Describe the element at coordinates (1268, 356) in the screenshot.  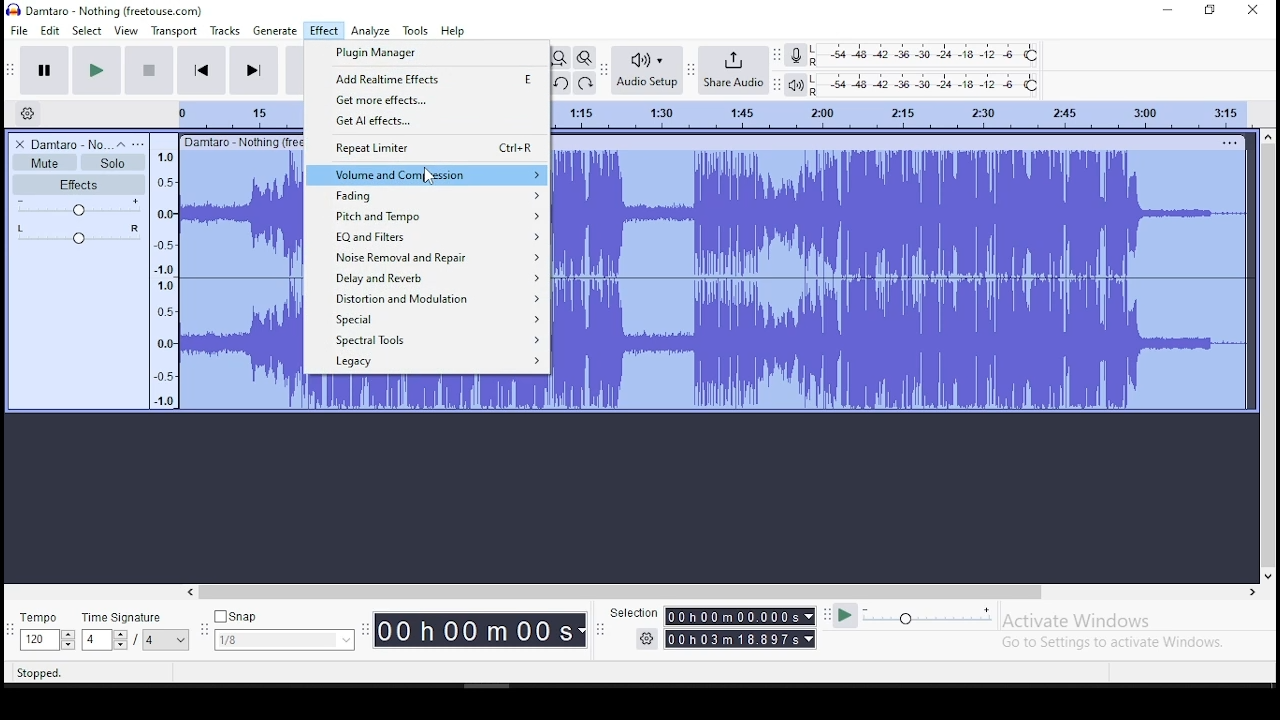
I see `scroll bar` at that location.